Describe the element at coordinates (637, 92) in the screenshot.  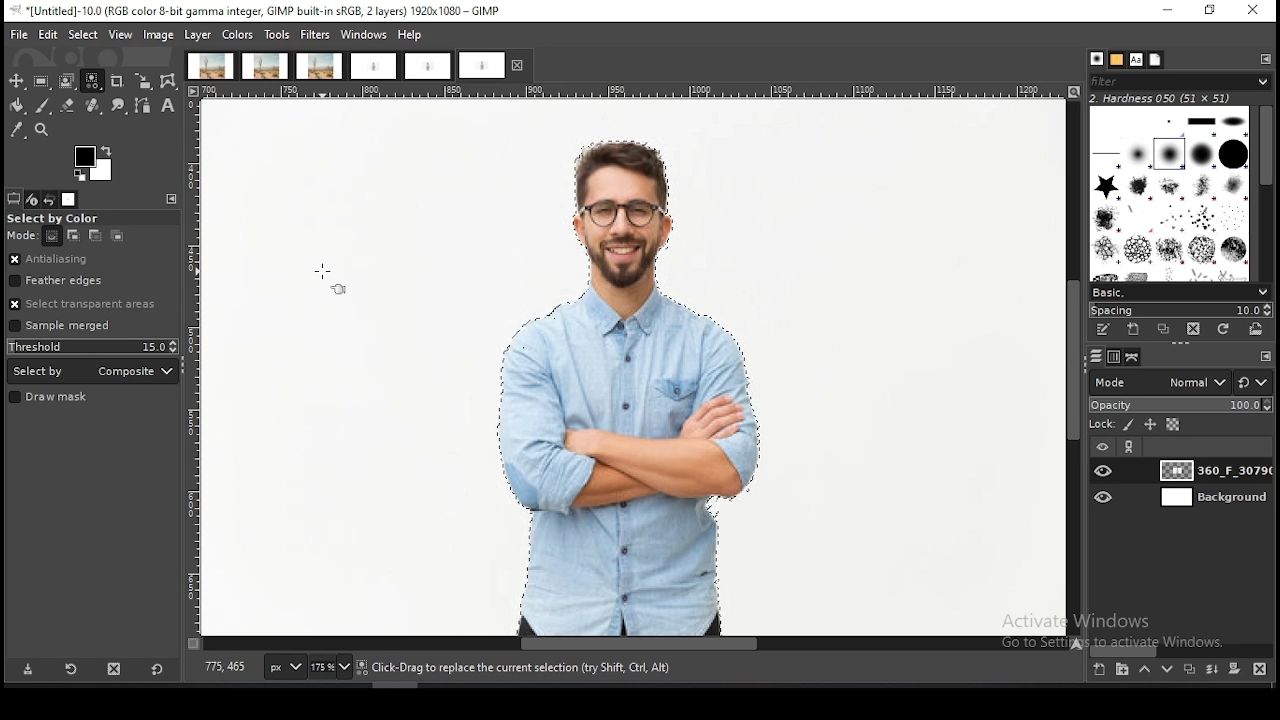
I see `scale` at that location.